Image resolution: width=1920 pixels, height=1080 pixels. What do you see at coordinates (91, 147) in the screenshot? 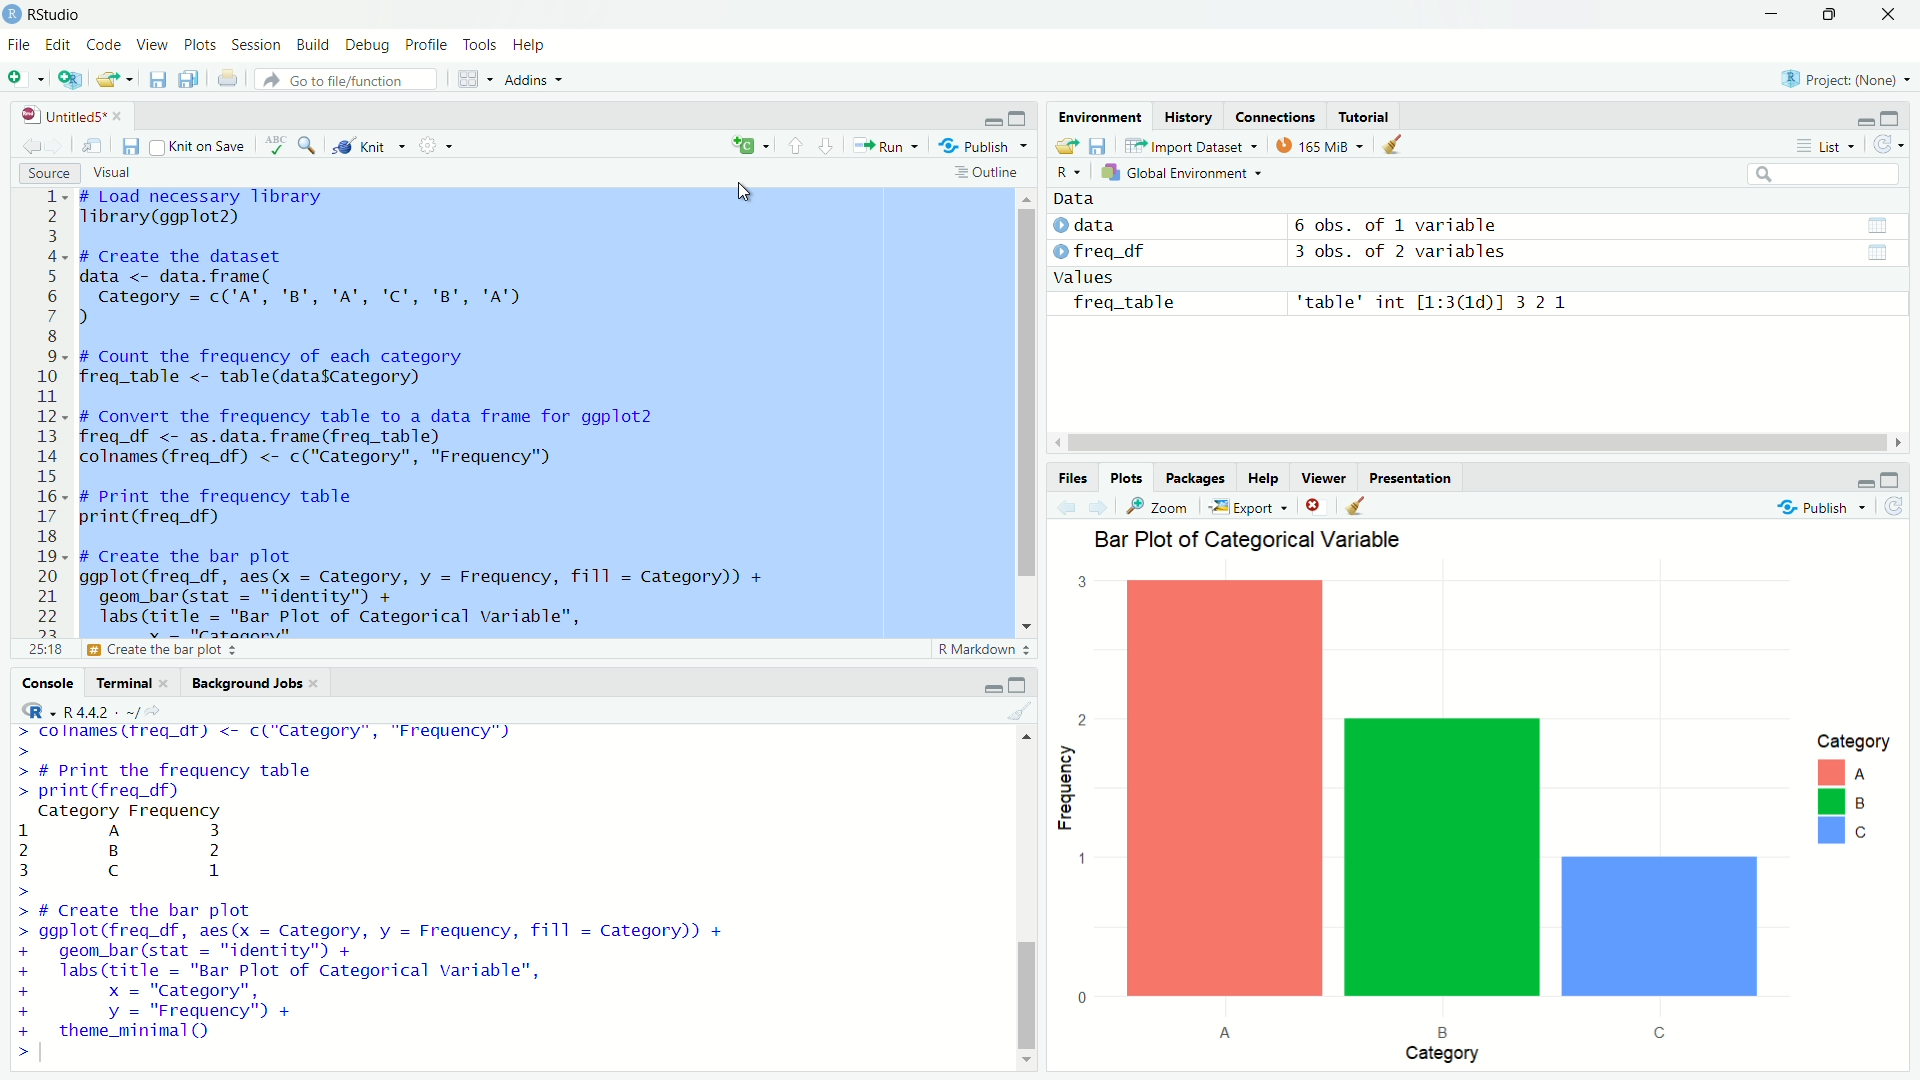
I see `open in new window` at bounding box center [91, 147].